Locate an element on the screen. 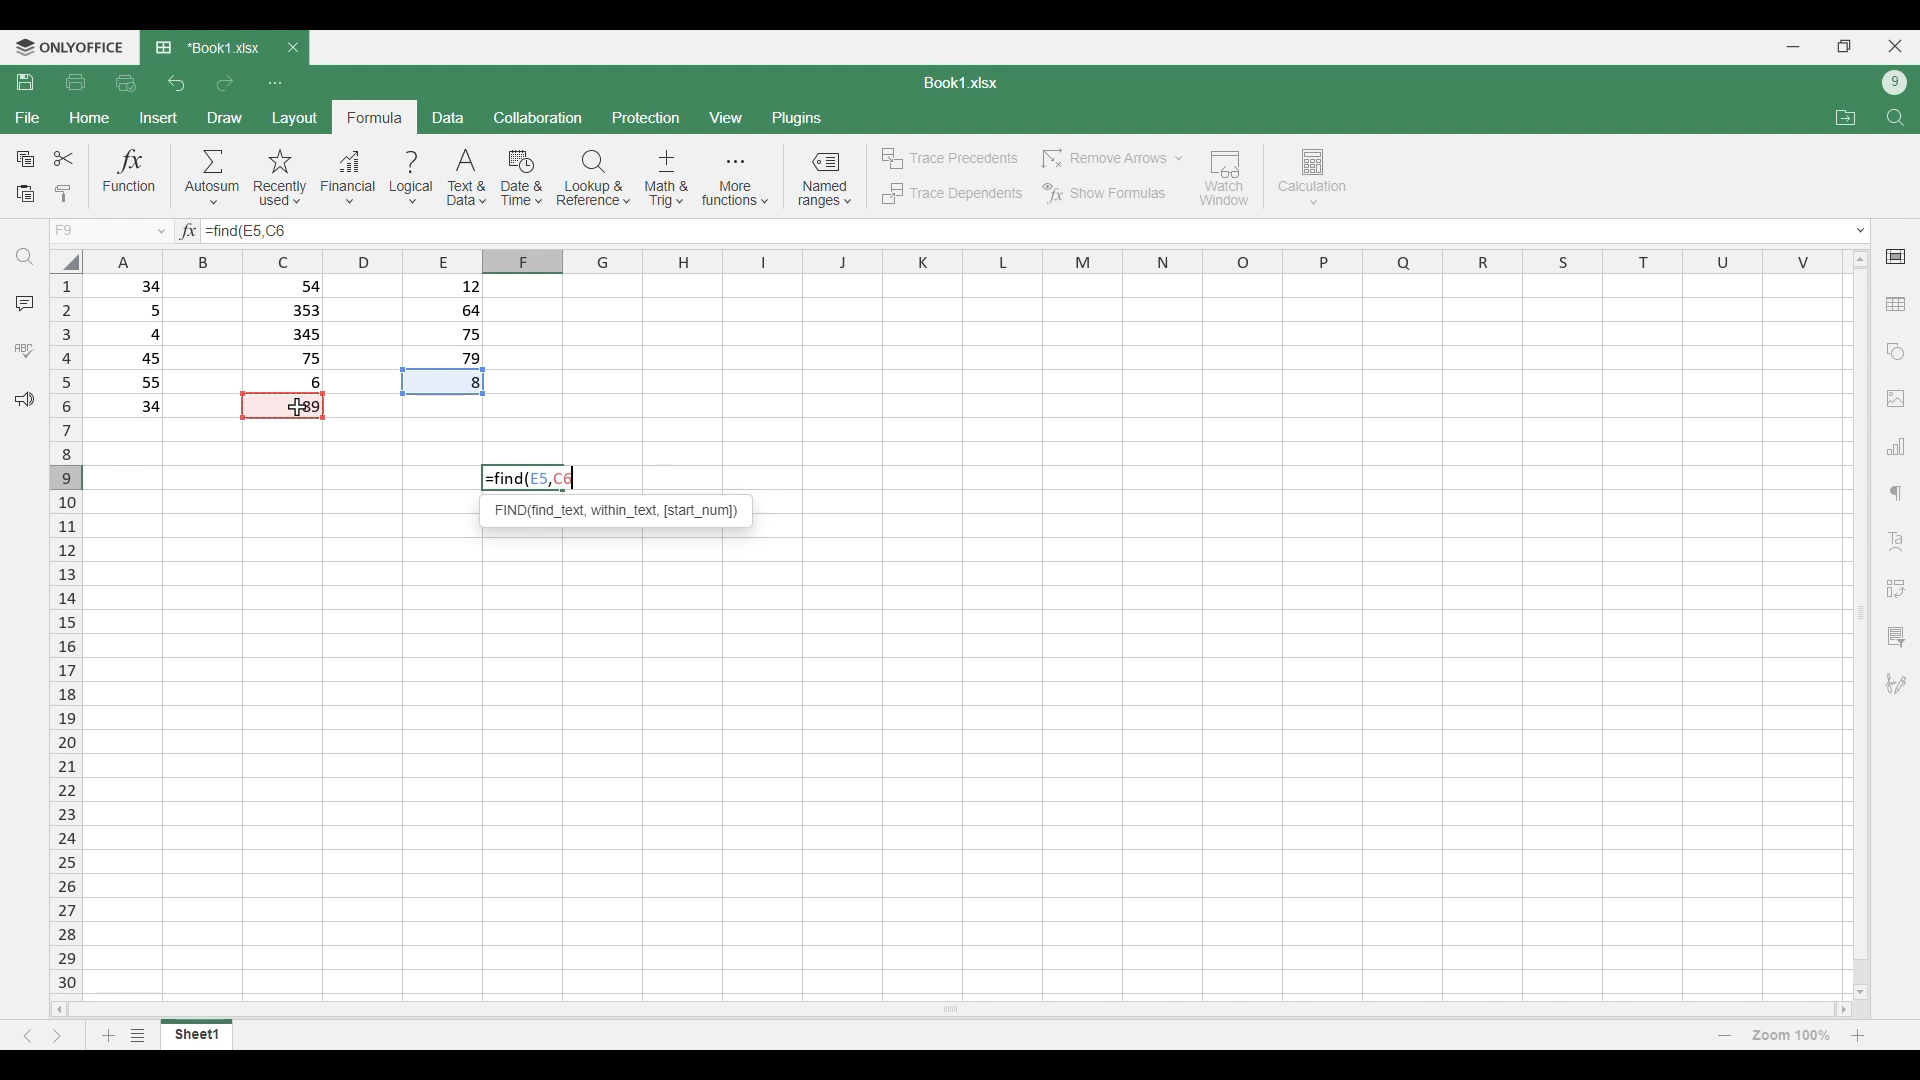 The width and height of the screenshot is (1920, 1080). Filled cells is located at coordinates (130, 346).